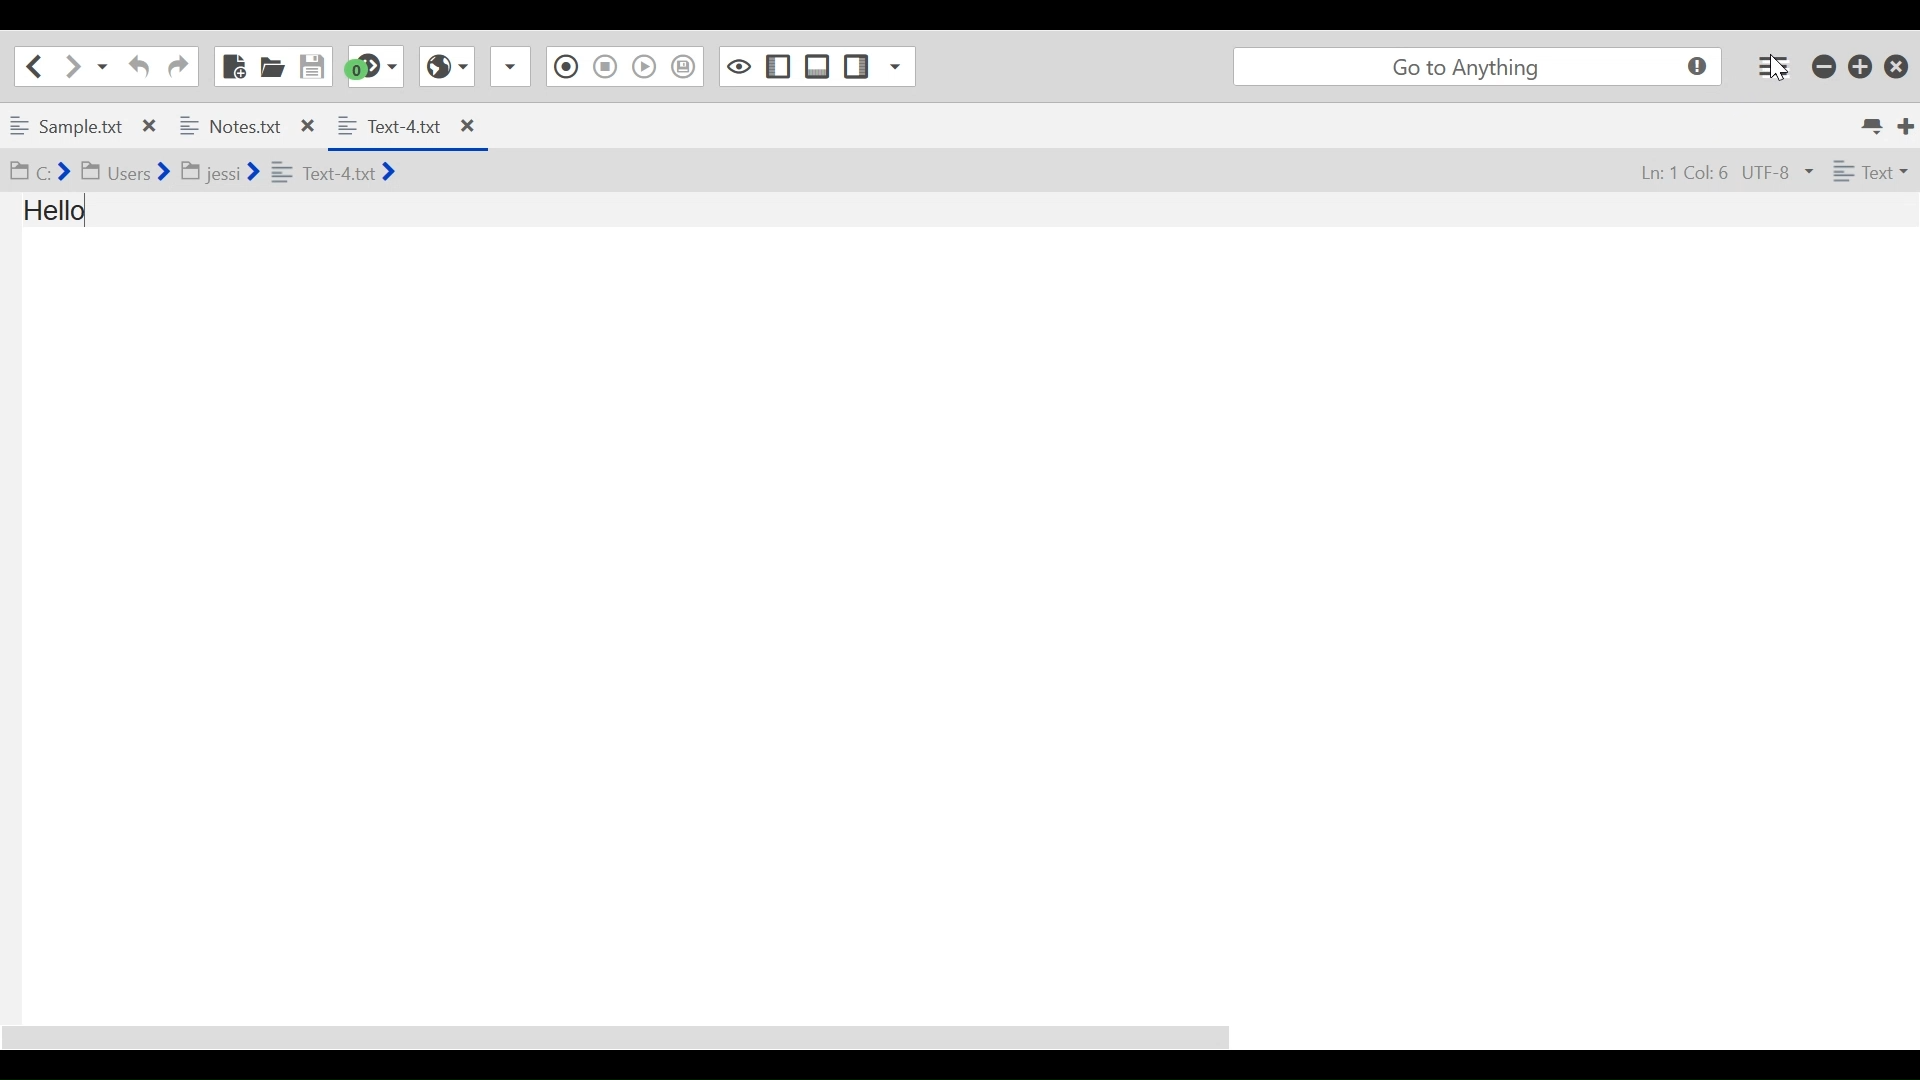 This screenshot has height=1080, width=1920. Describe the element at coordinates (1479, 67) in the screenshot. I see `Search` at that location.